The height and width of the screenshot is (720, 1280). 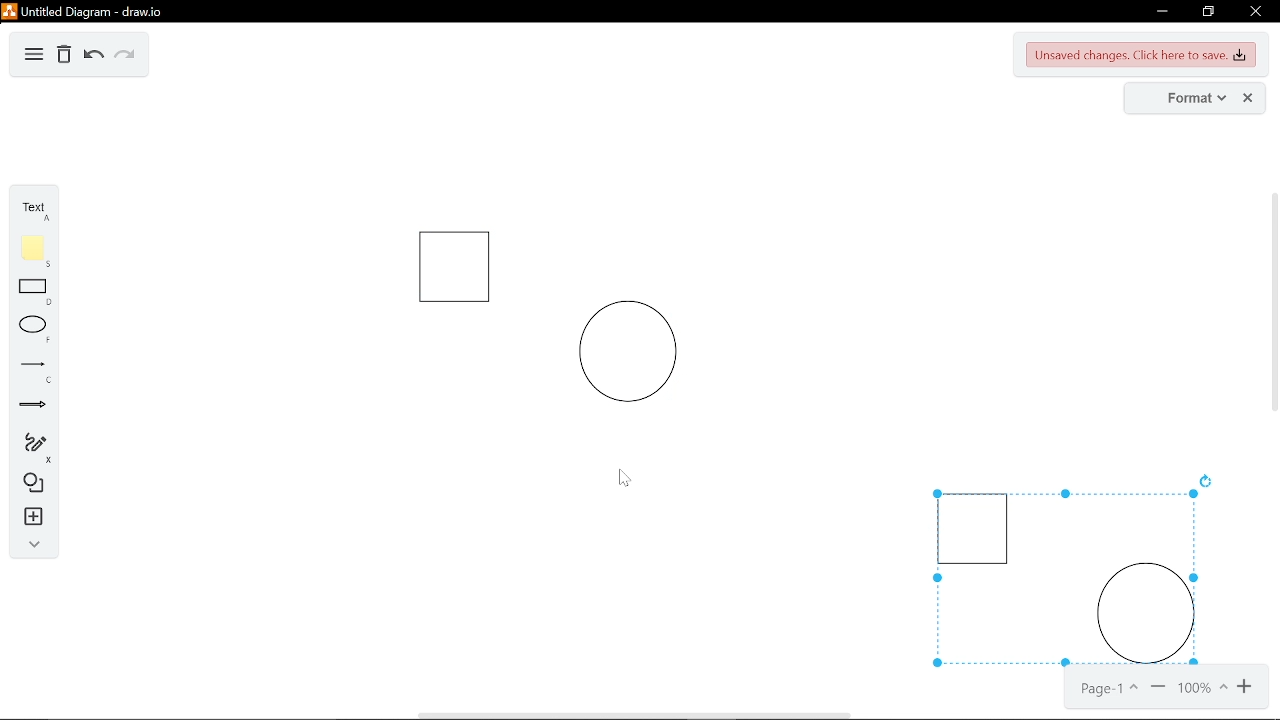 I want to click on undo, so click(x=91, y=56).